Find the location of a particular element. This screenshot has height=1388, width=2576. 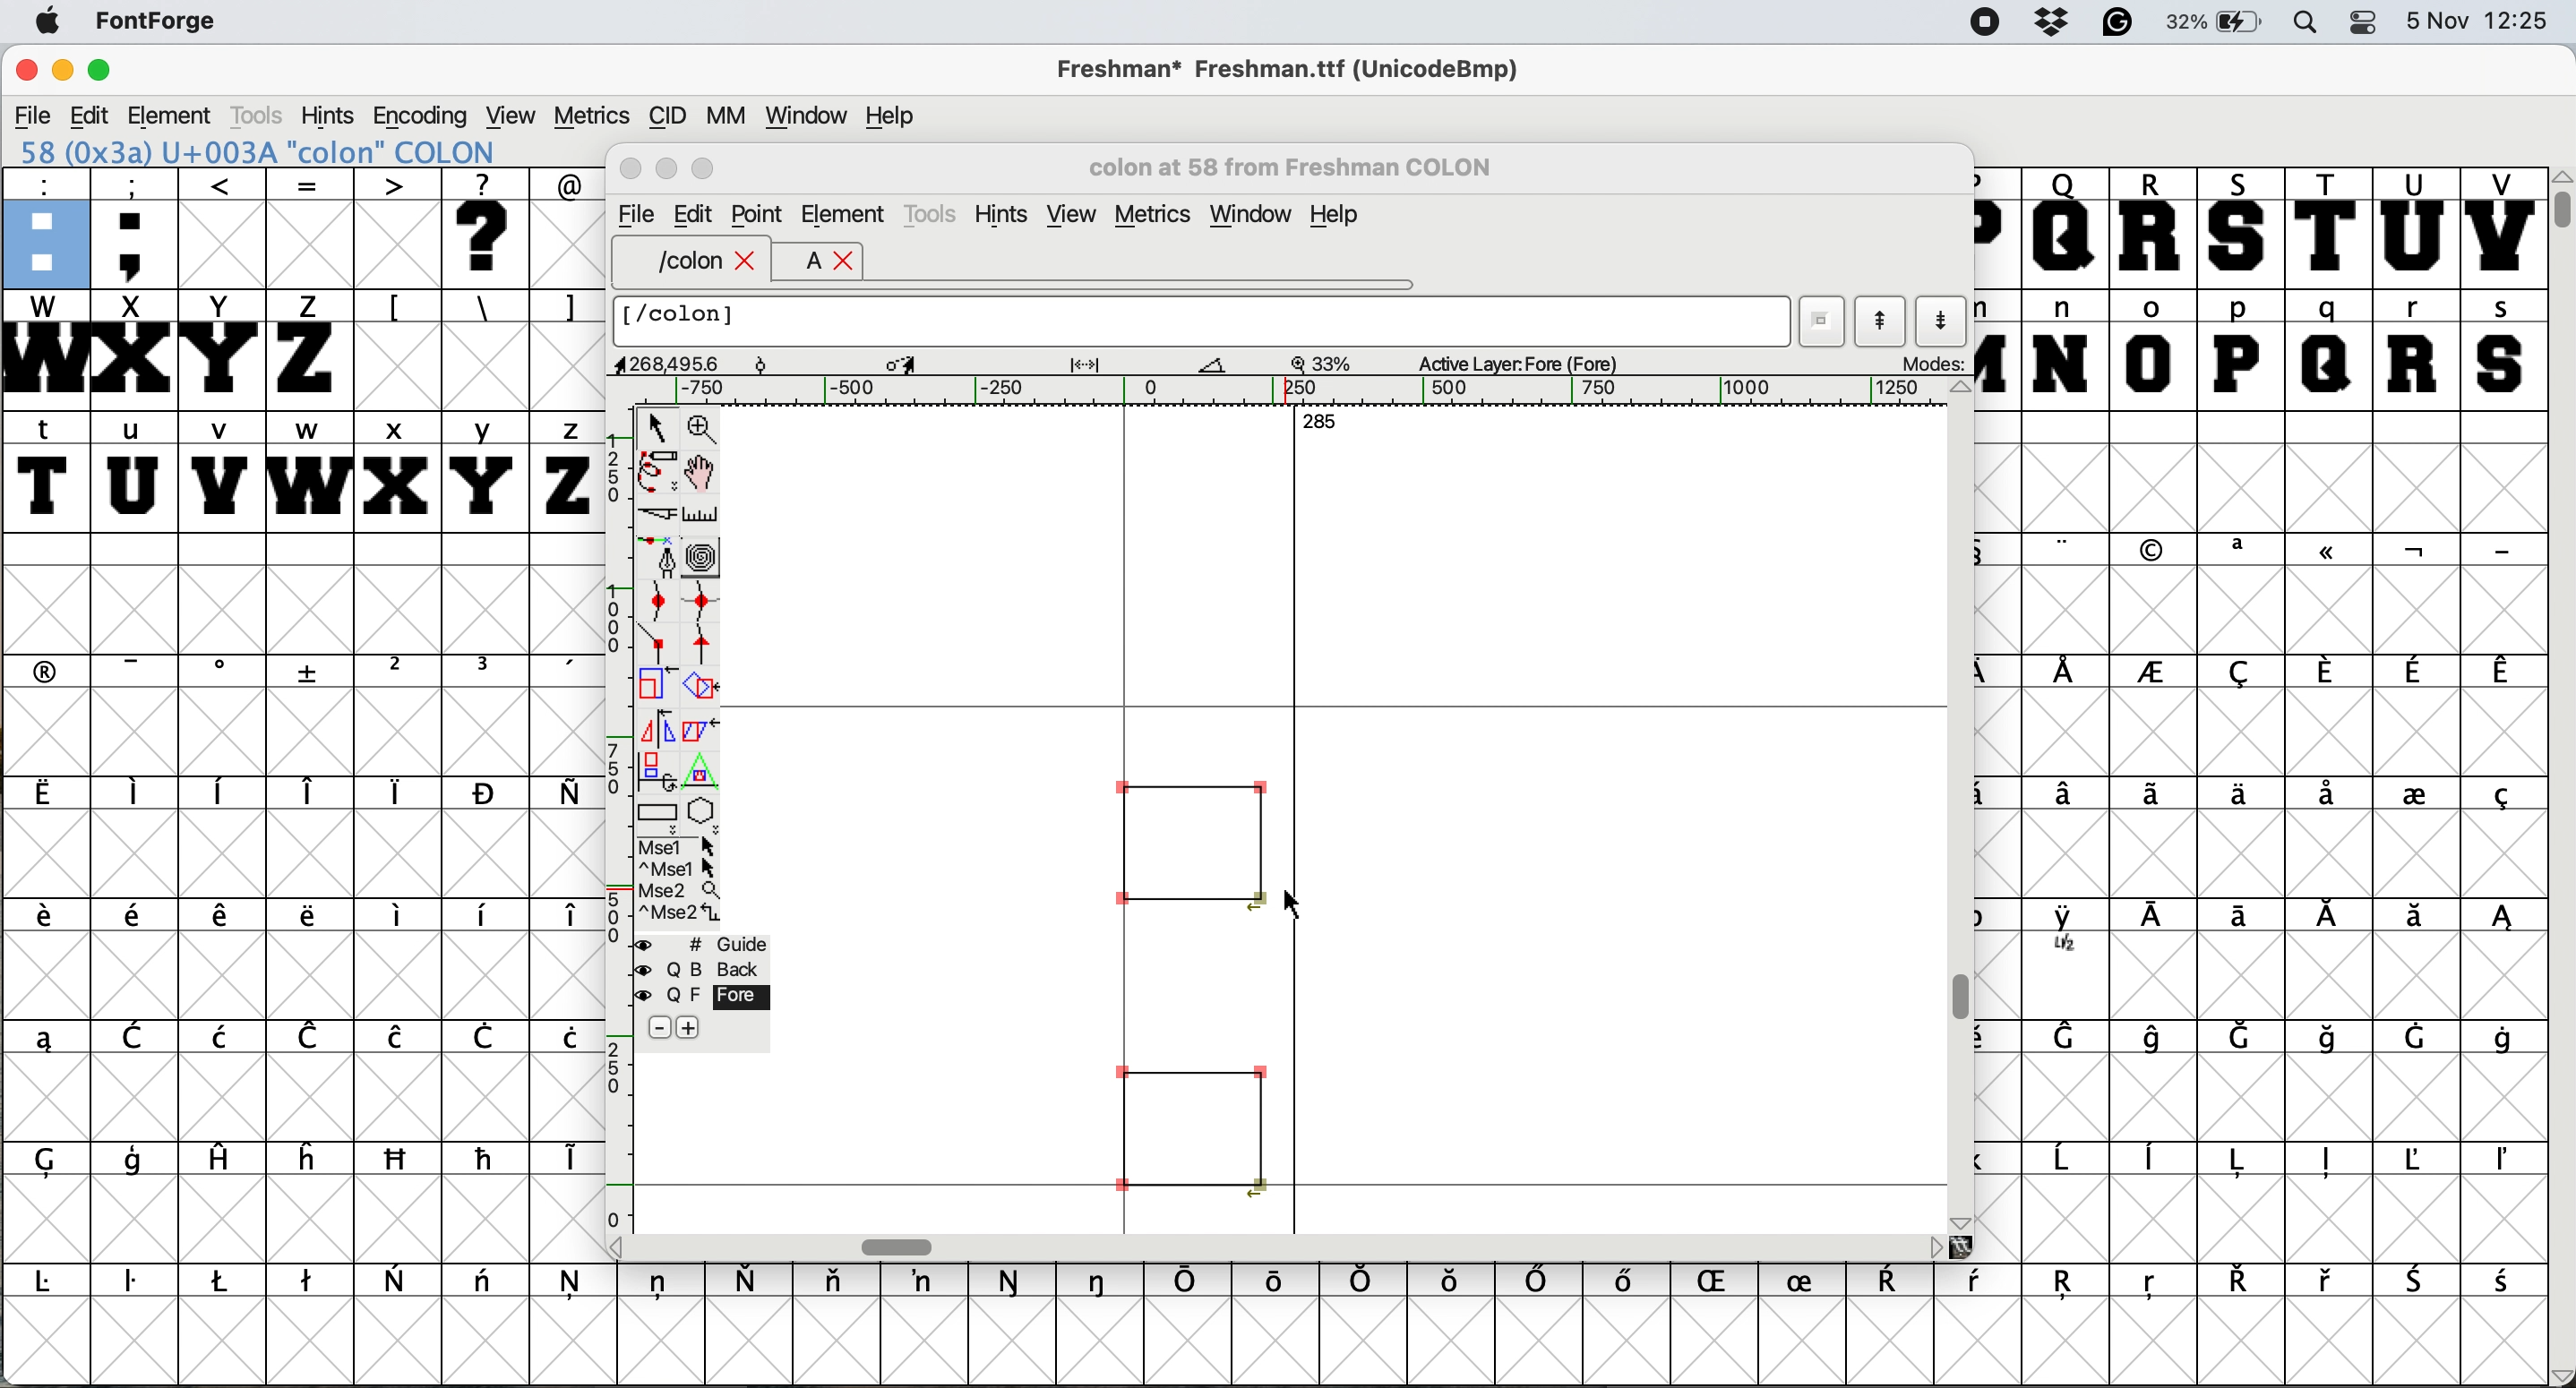

glyph is located at coordinates (1190, 981).